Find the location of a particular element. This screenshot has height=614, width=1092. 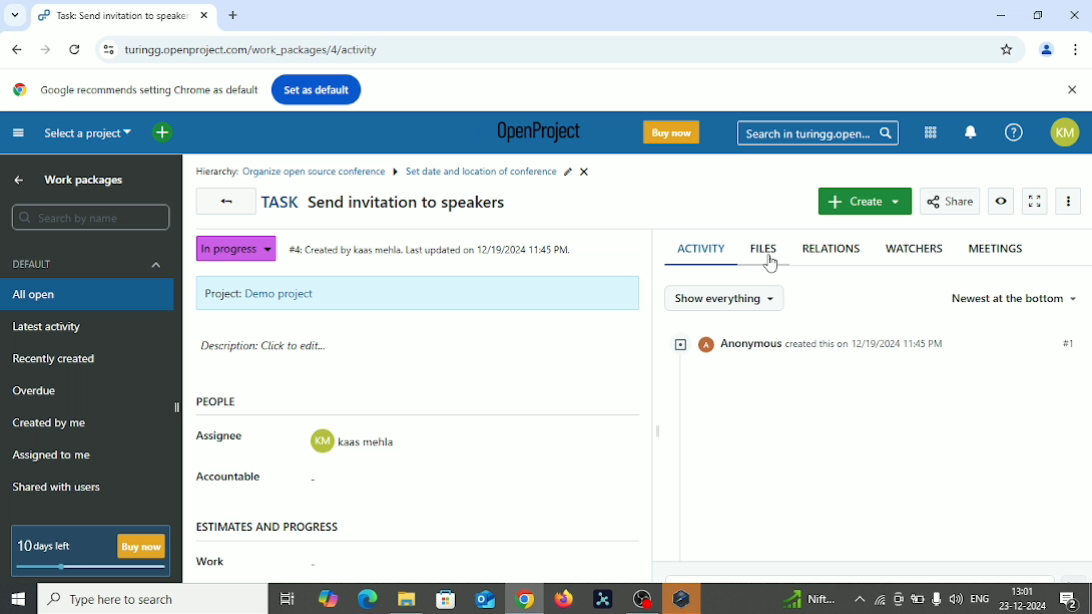

slide bar indicating how many days left for free version is located at coordinates (94, 569).